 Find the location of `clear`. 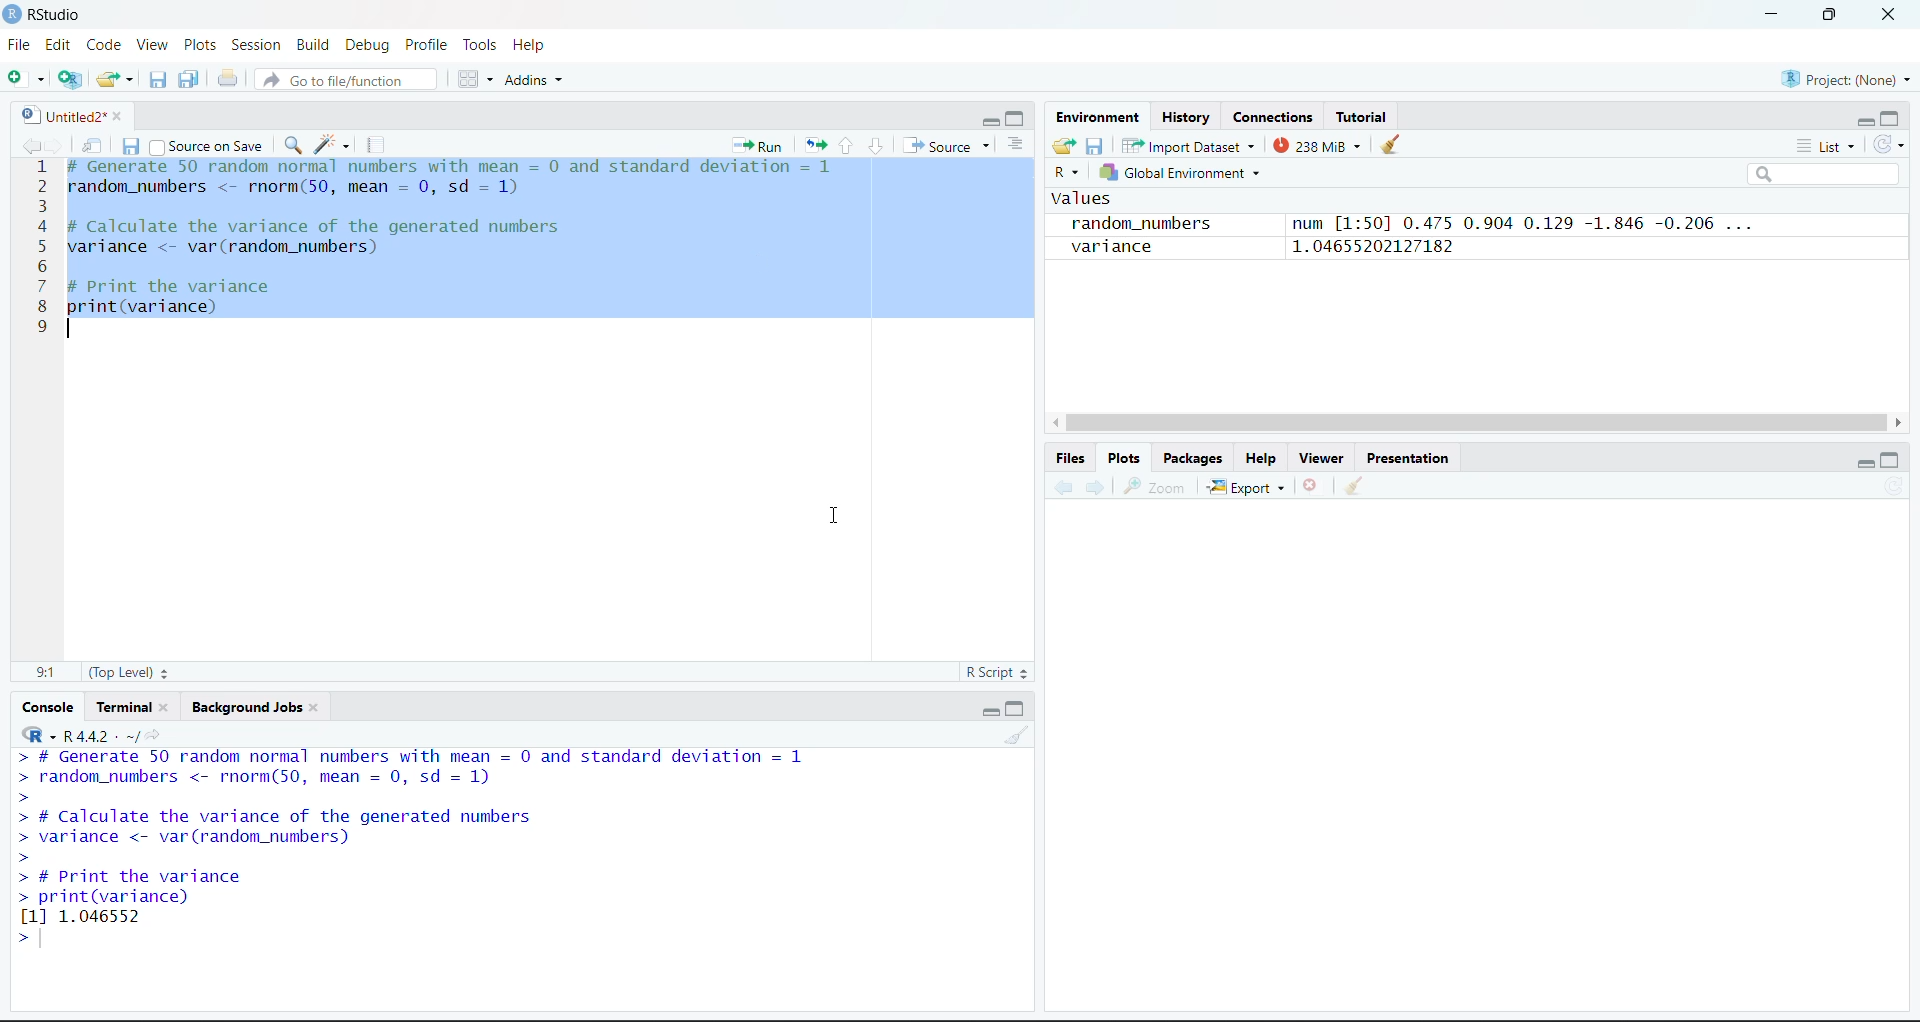

clear is located at coordinates (318, 707).